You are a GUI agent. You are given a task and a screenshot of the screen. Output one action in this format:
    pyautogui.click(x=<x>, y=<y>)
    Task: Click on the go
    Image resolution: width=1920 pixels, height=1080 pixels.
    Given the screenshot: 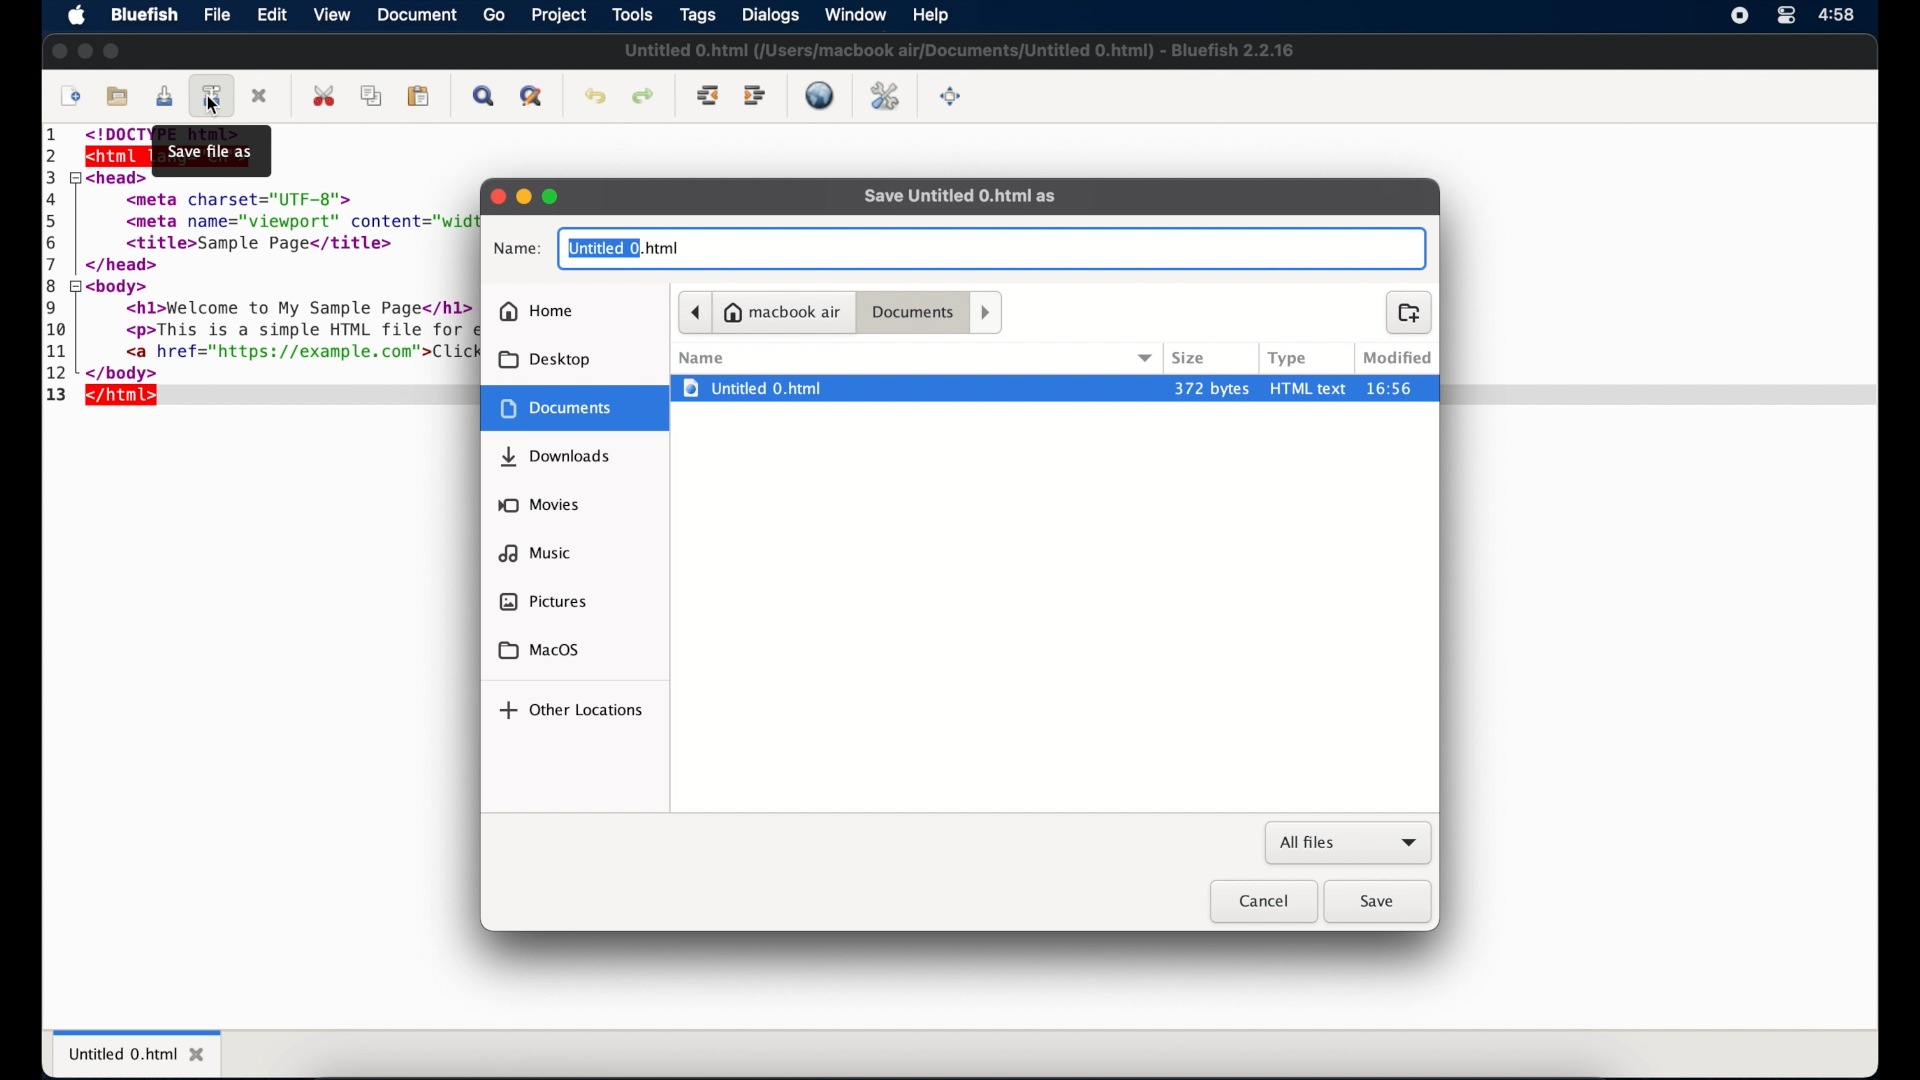 What is the action you would take?
    pyautogui.click(x=495, y=15)
    